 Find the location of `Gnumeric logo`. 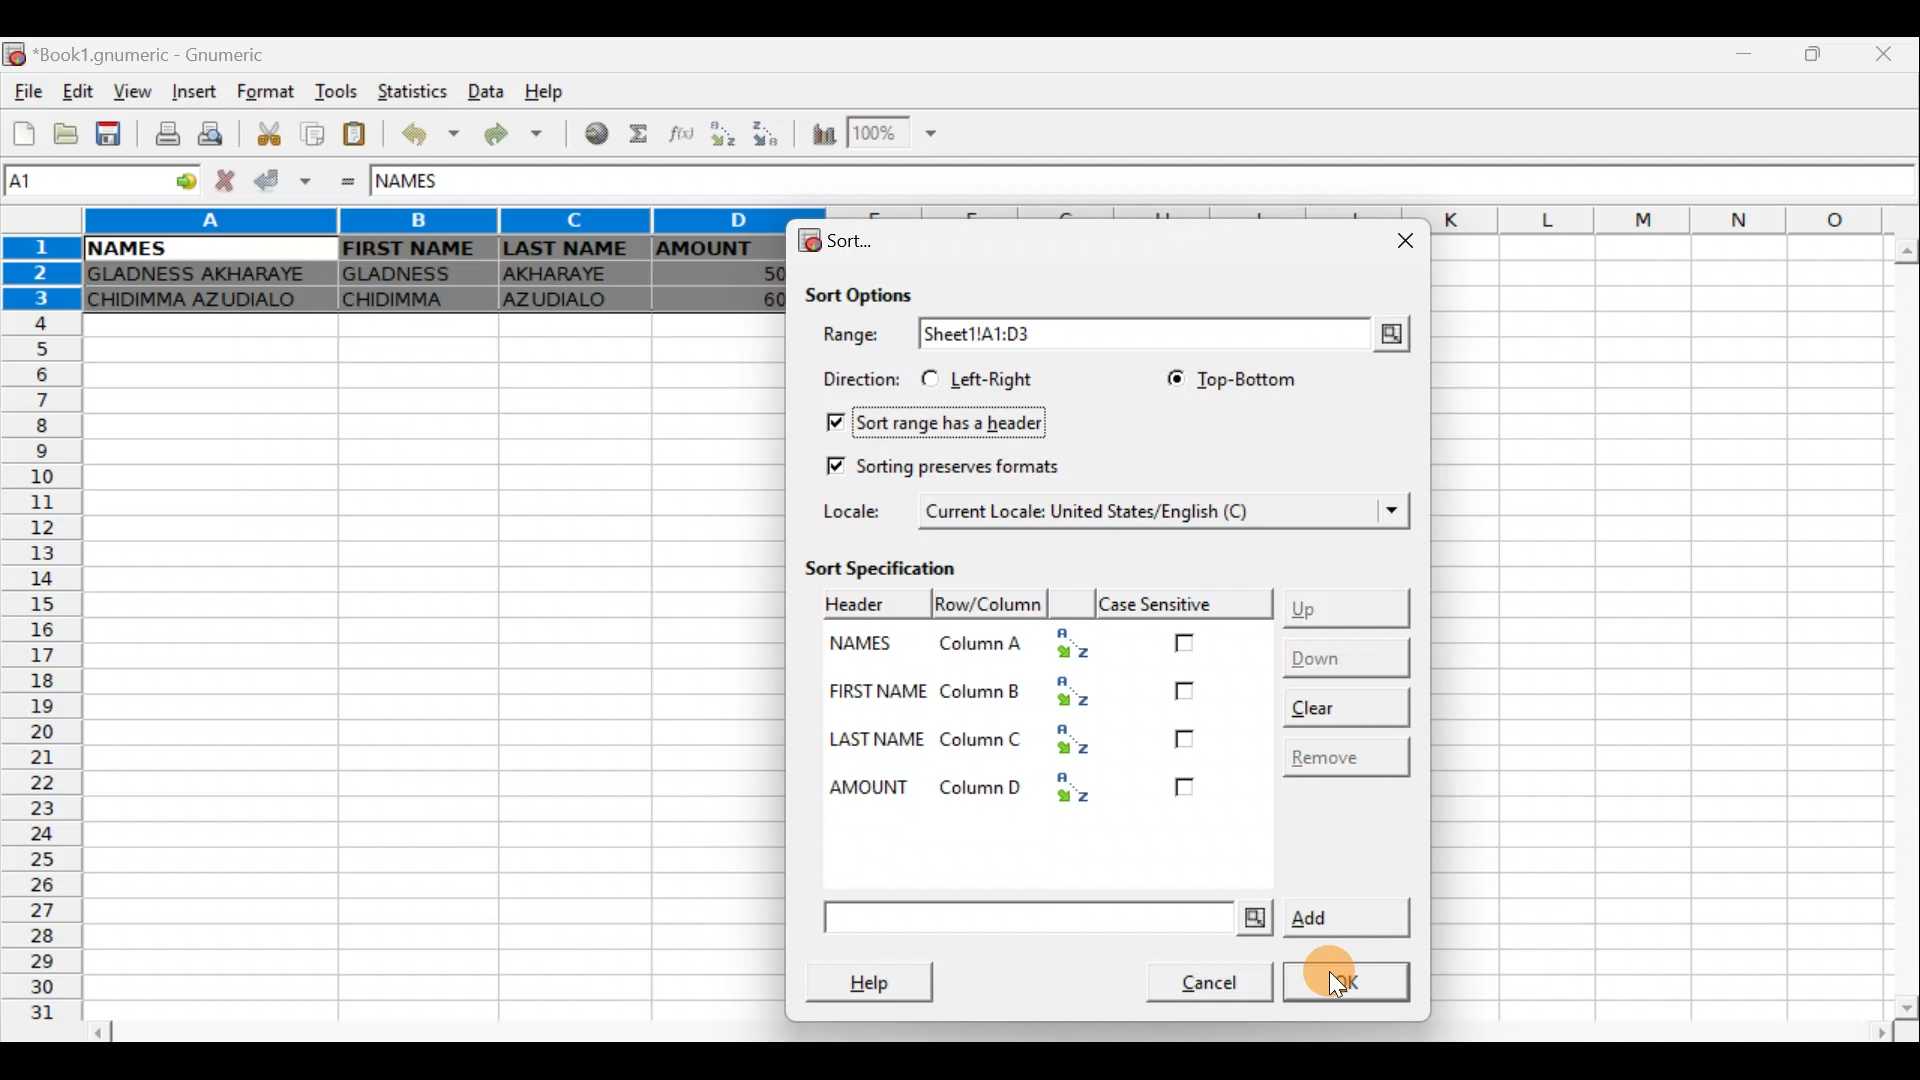

Gnumeric logo is located at coordinates (16, 56).